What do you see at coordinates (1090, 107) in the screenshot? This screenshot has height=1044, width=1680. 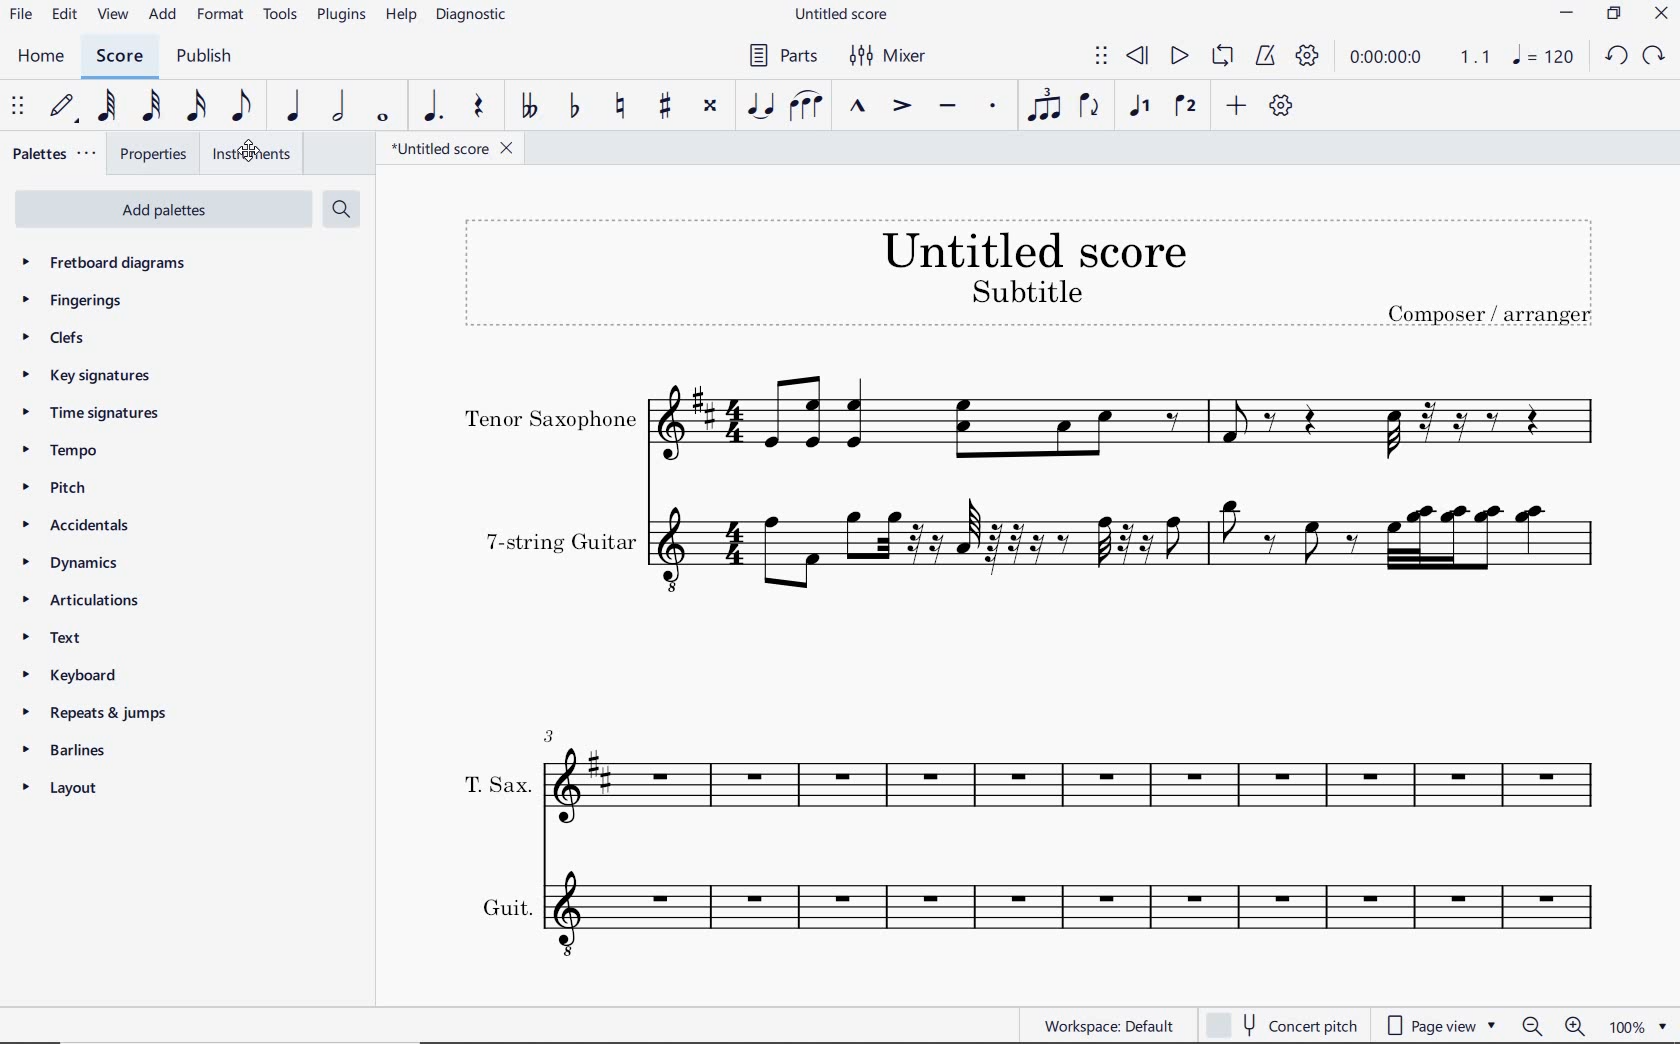 I see `FLIP DIRECTION` at bounding box center [1090, 107].